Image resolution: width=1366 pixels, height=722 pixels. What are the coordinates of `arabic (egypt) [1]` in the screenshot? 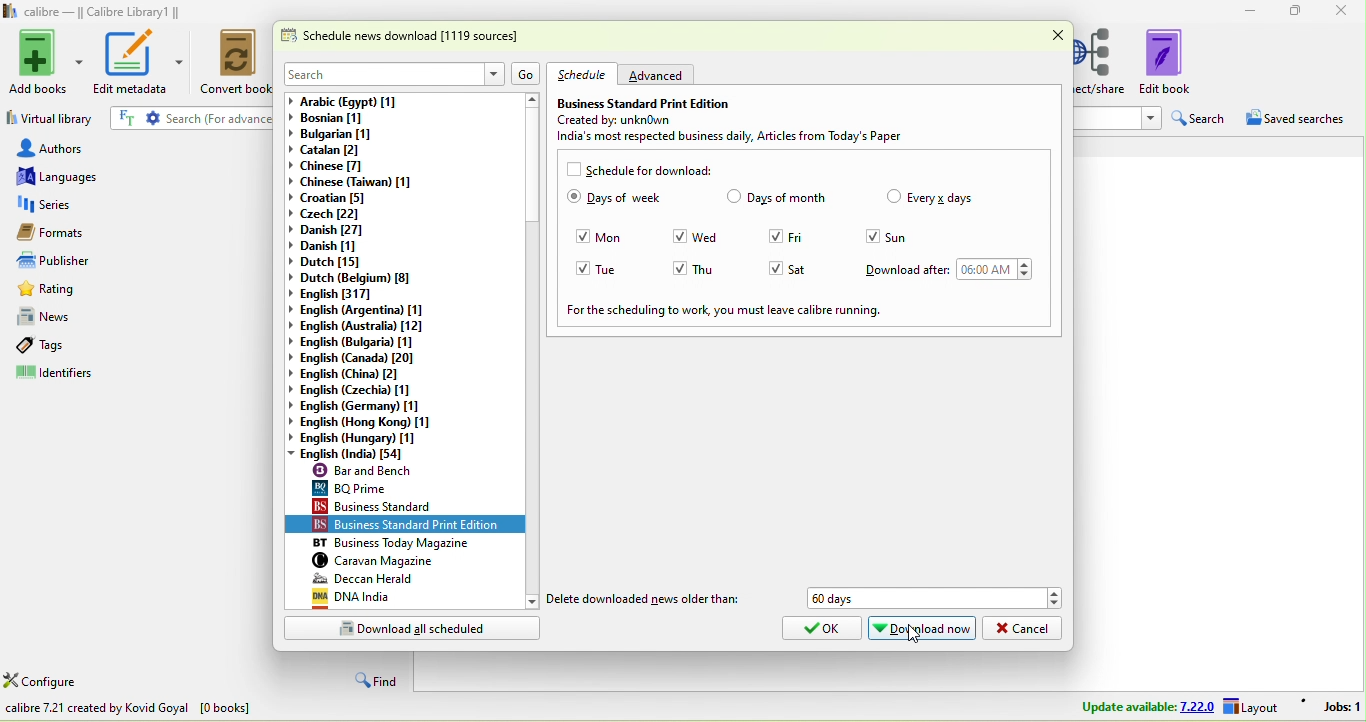 It's located at (402, 101).